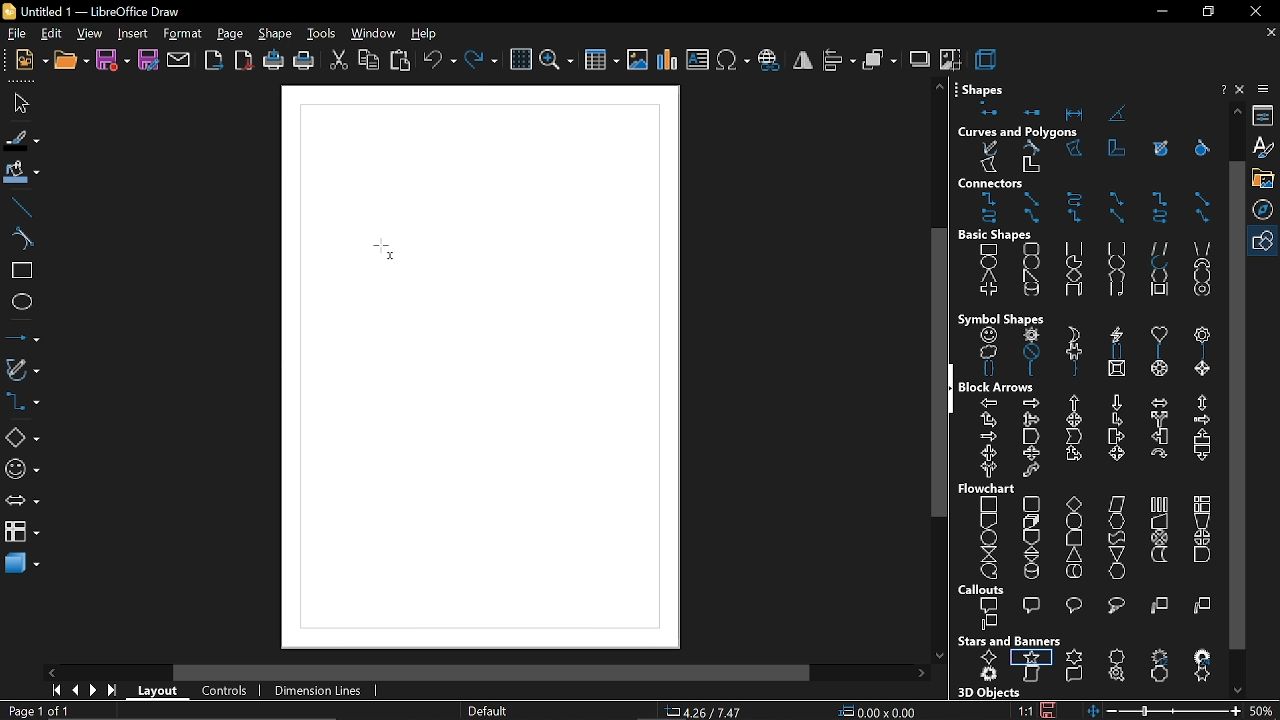 The image size is (1280, 720). Describe the element at coordinates (22, 340) in the screenshot. I see `lines and arrows` at that location.